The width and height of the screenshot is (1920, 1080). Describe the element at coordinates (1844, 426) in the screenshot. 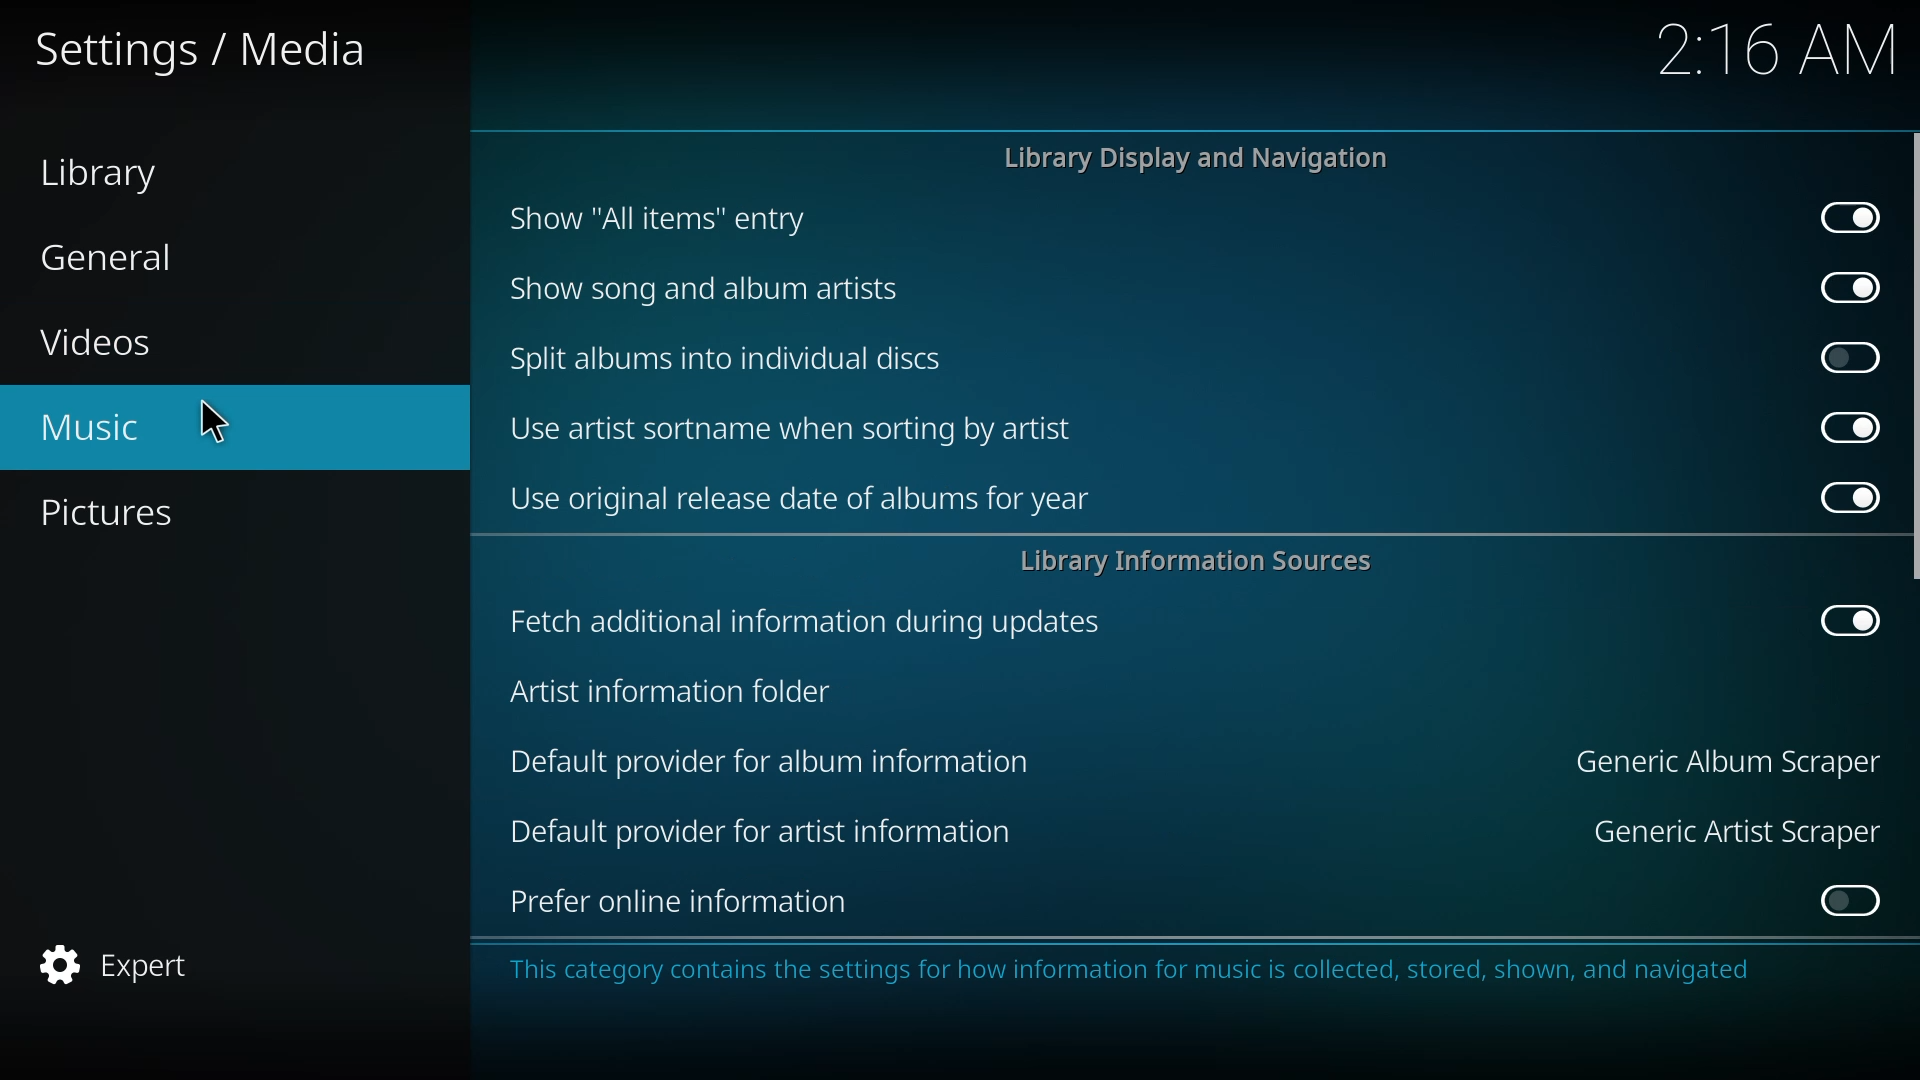

I see `enabled` at that location.